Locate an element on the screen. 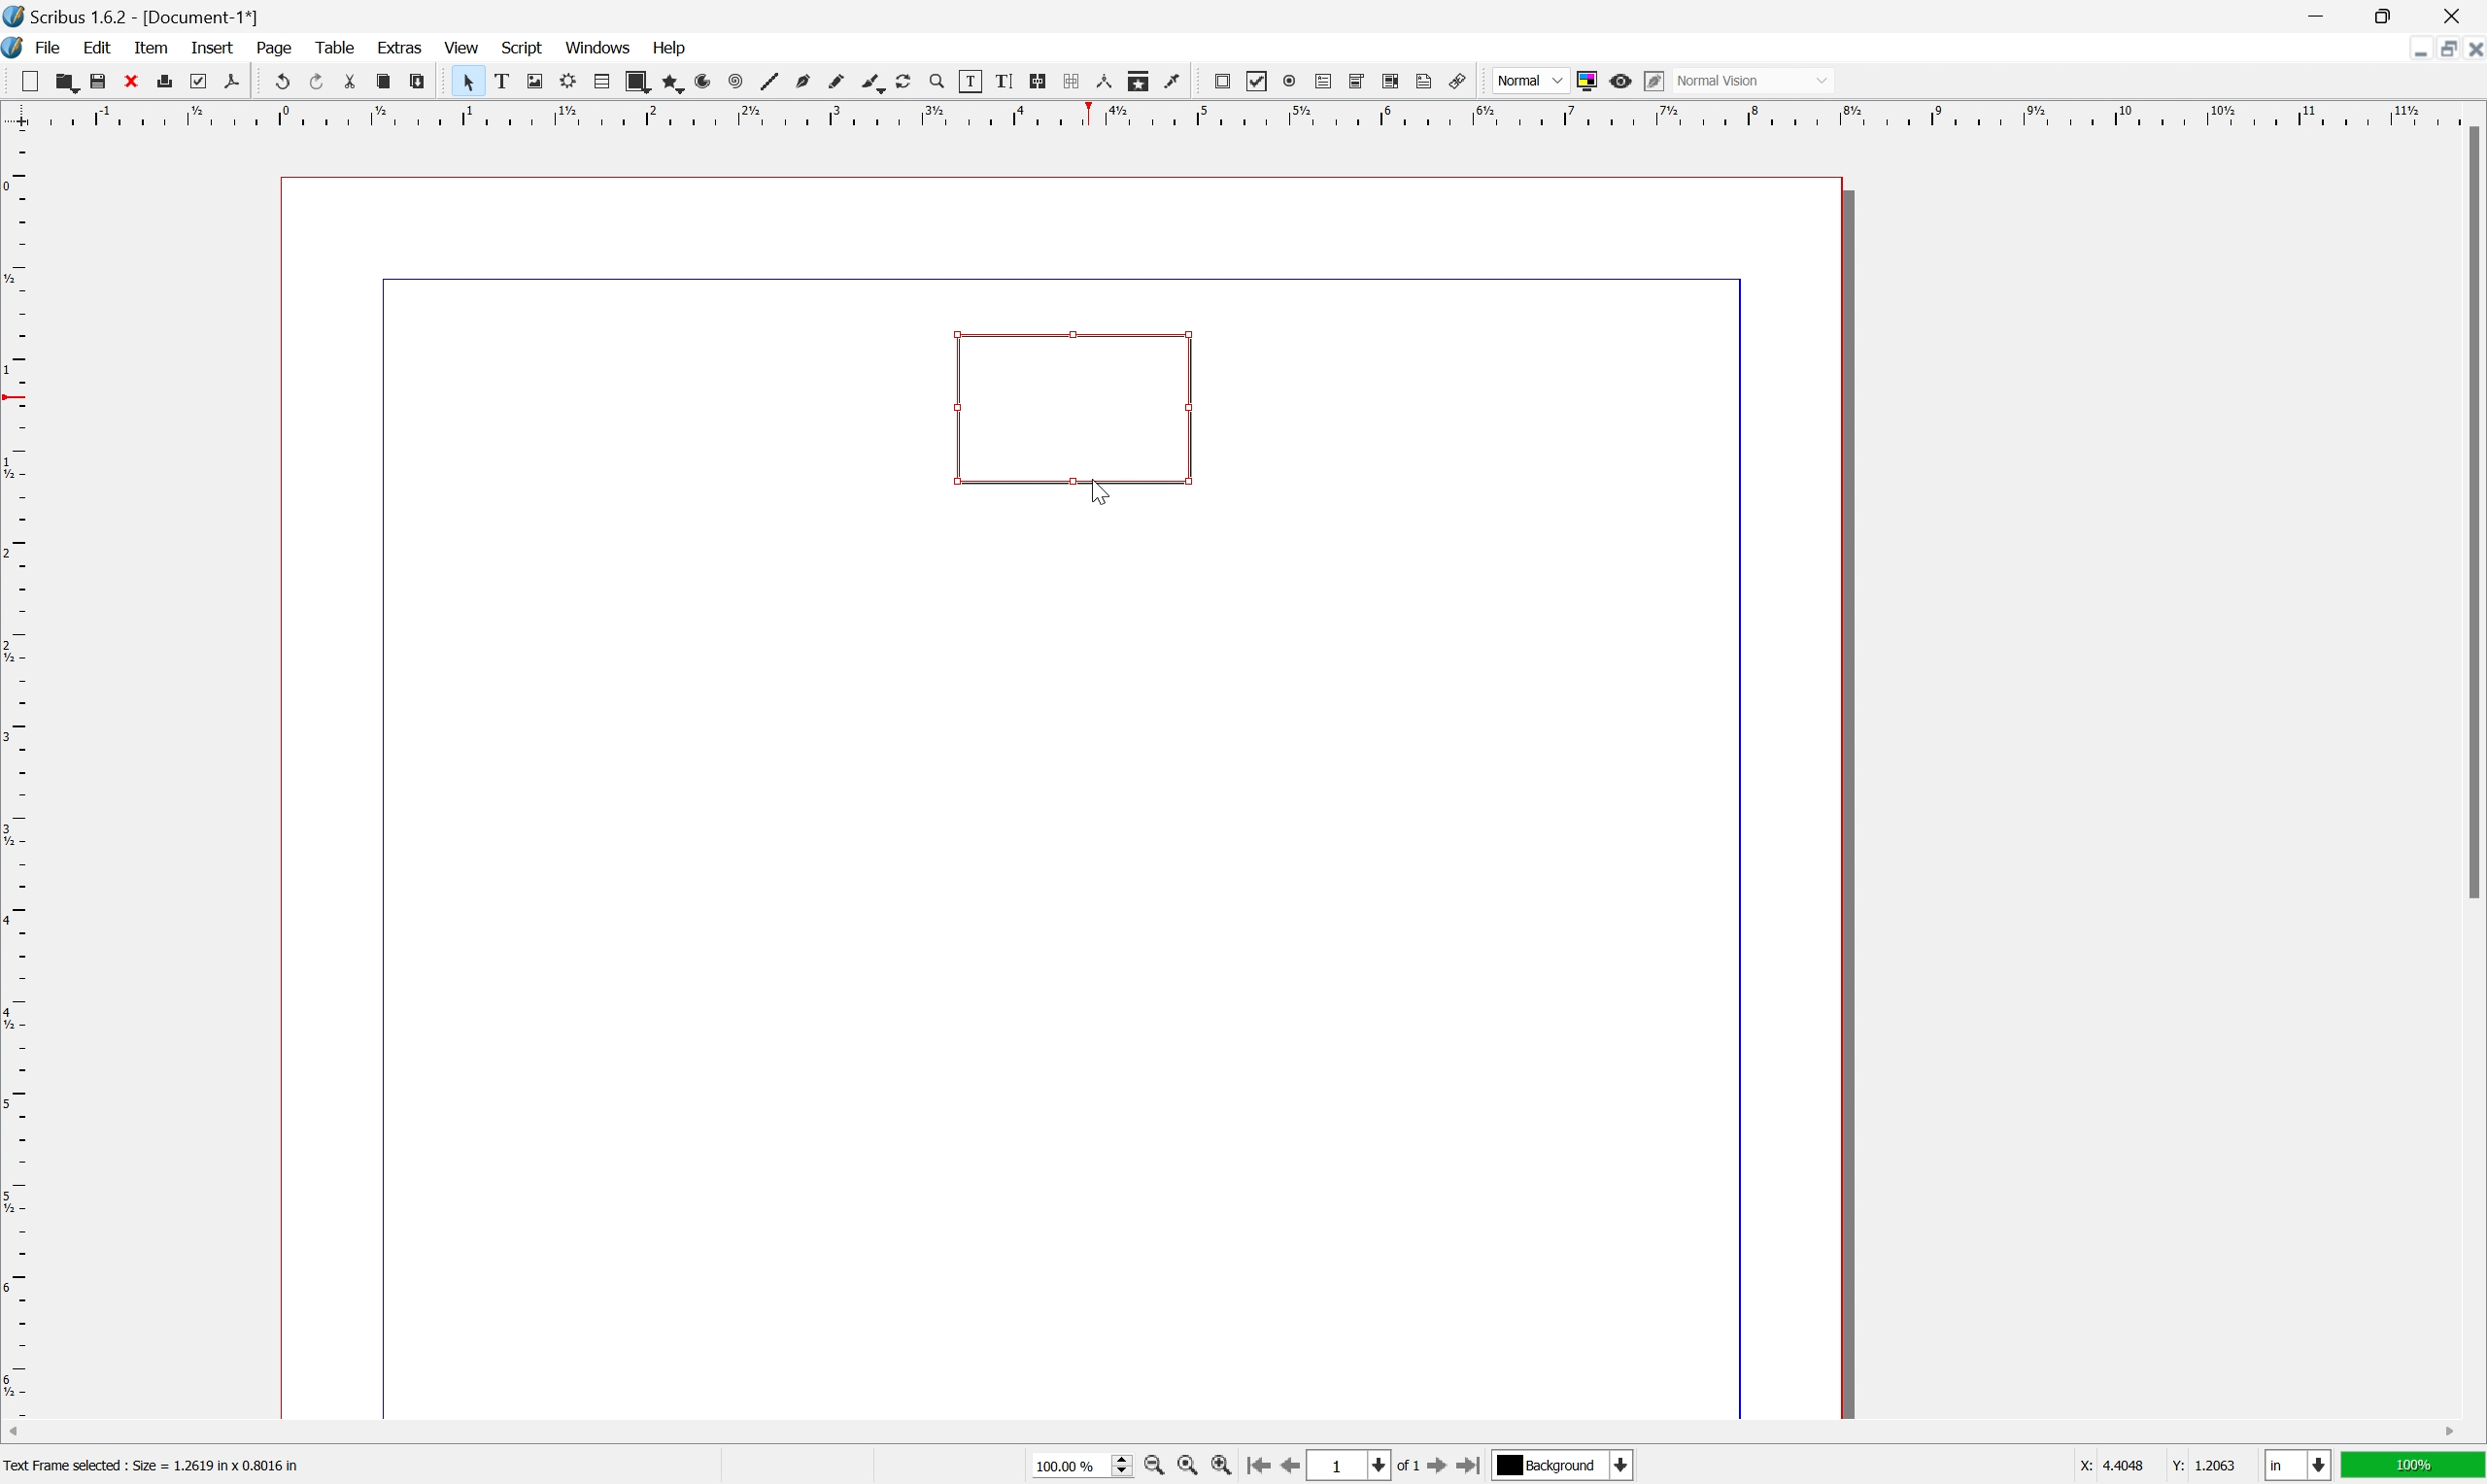 The width and height of the screenshot is (2487, 1484). edit contents of frame is located at coordinates (971, 80).